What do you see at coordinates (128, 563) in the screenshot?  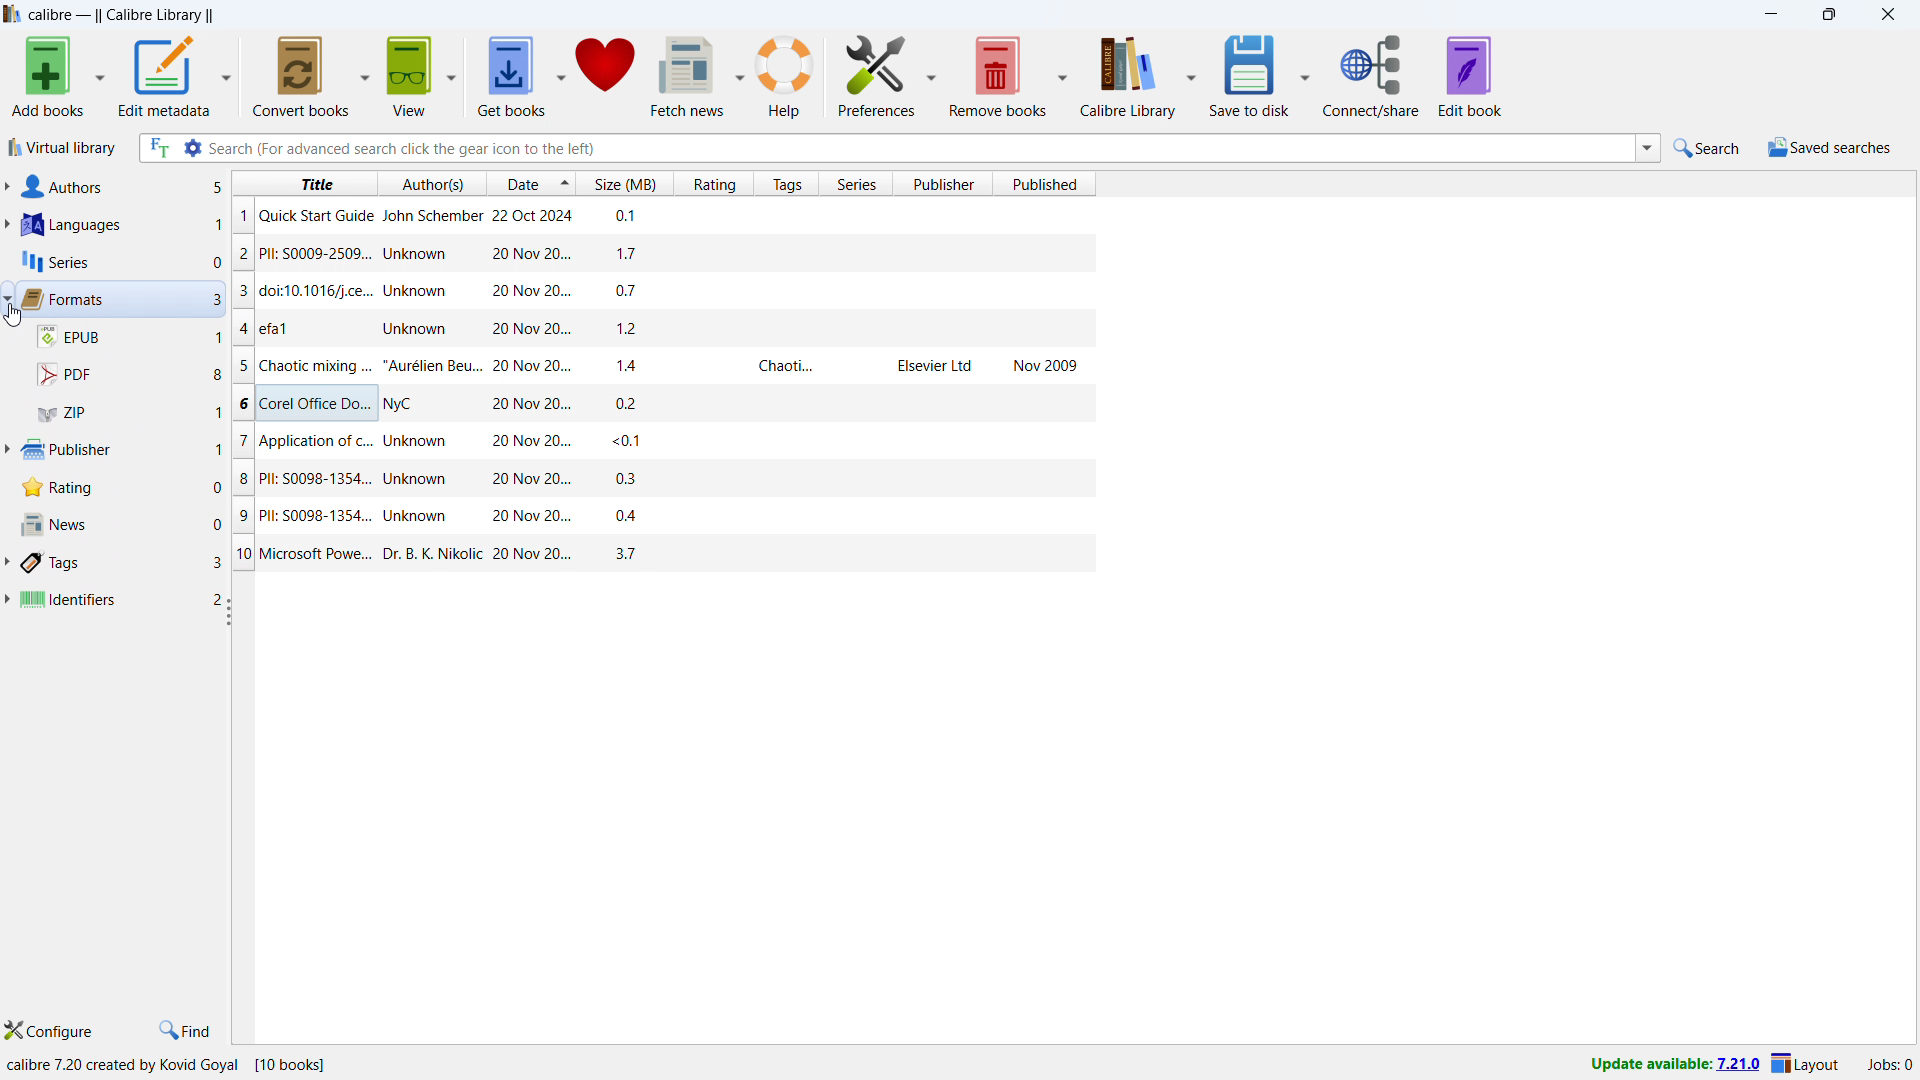 I see `tags` at bounding box center [128, 563].